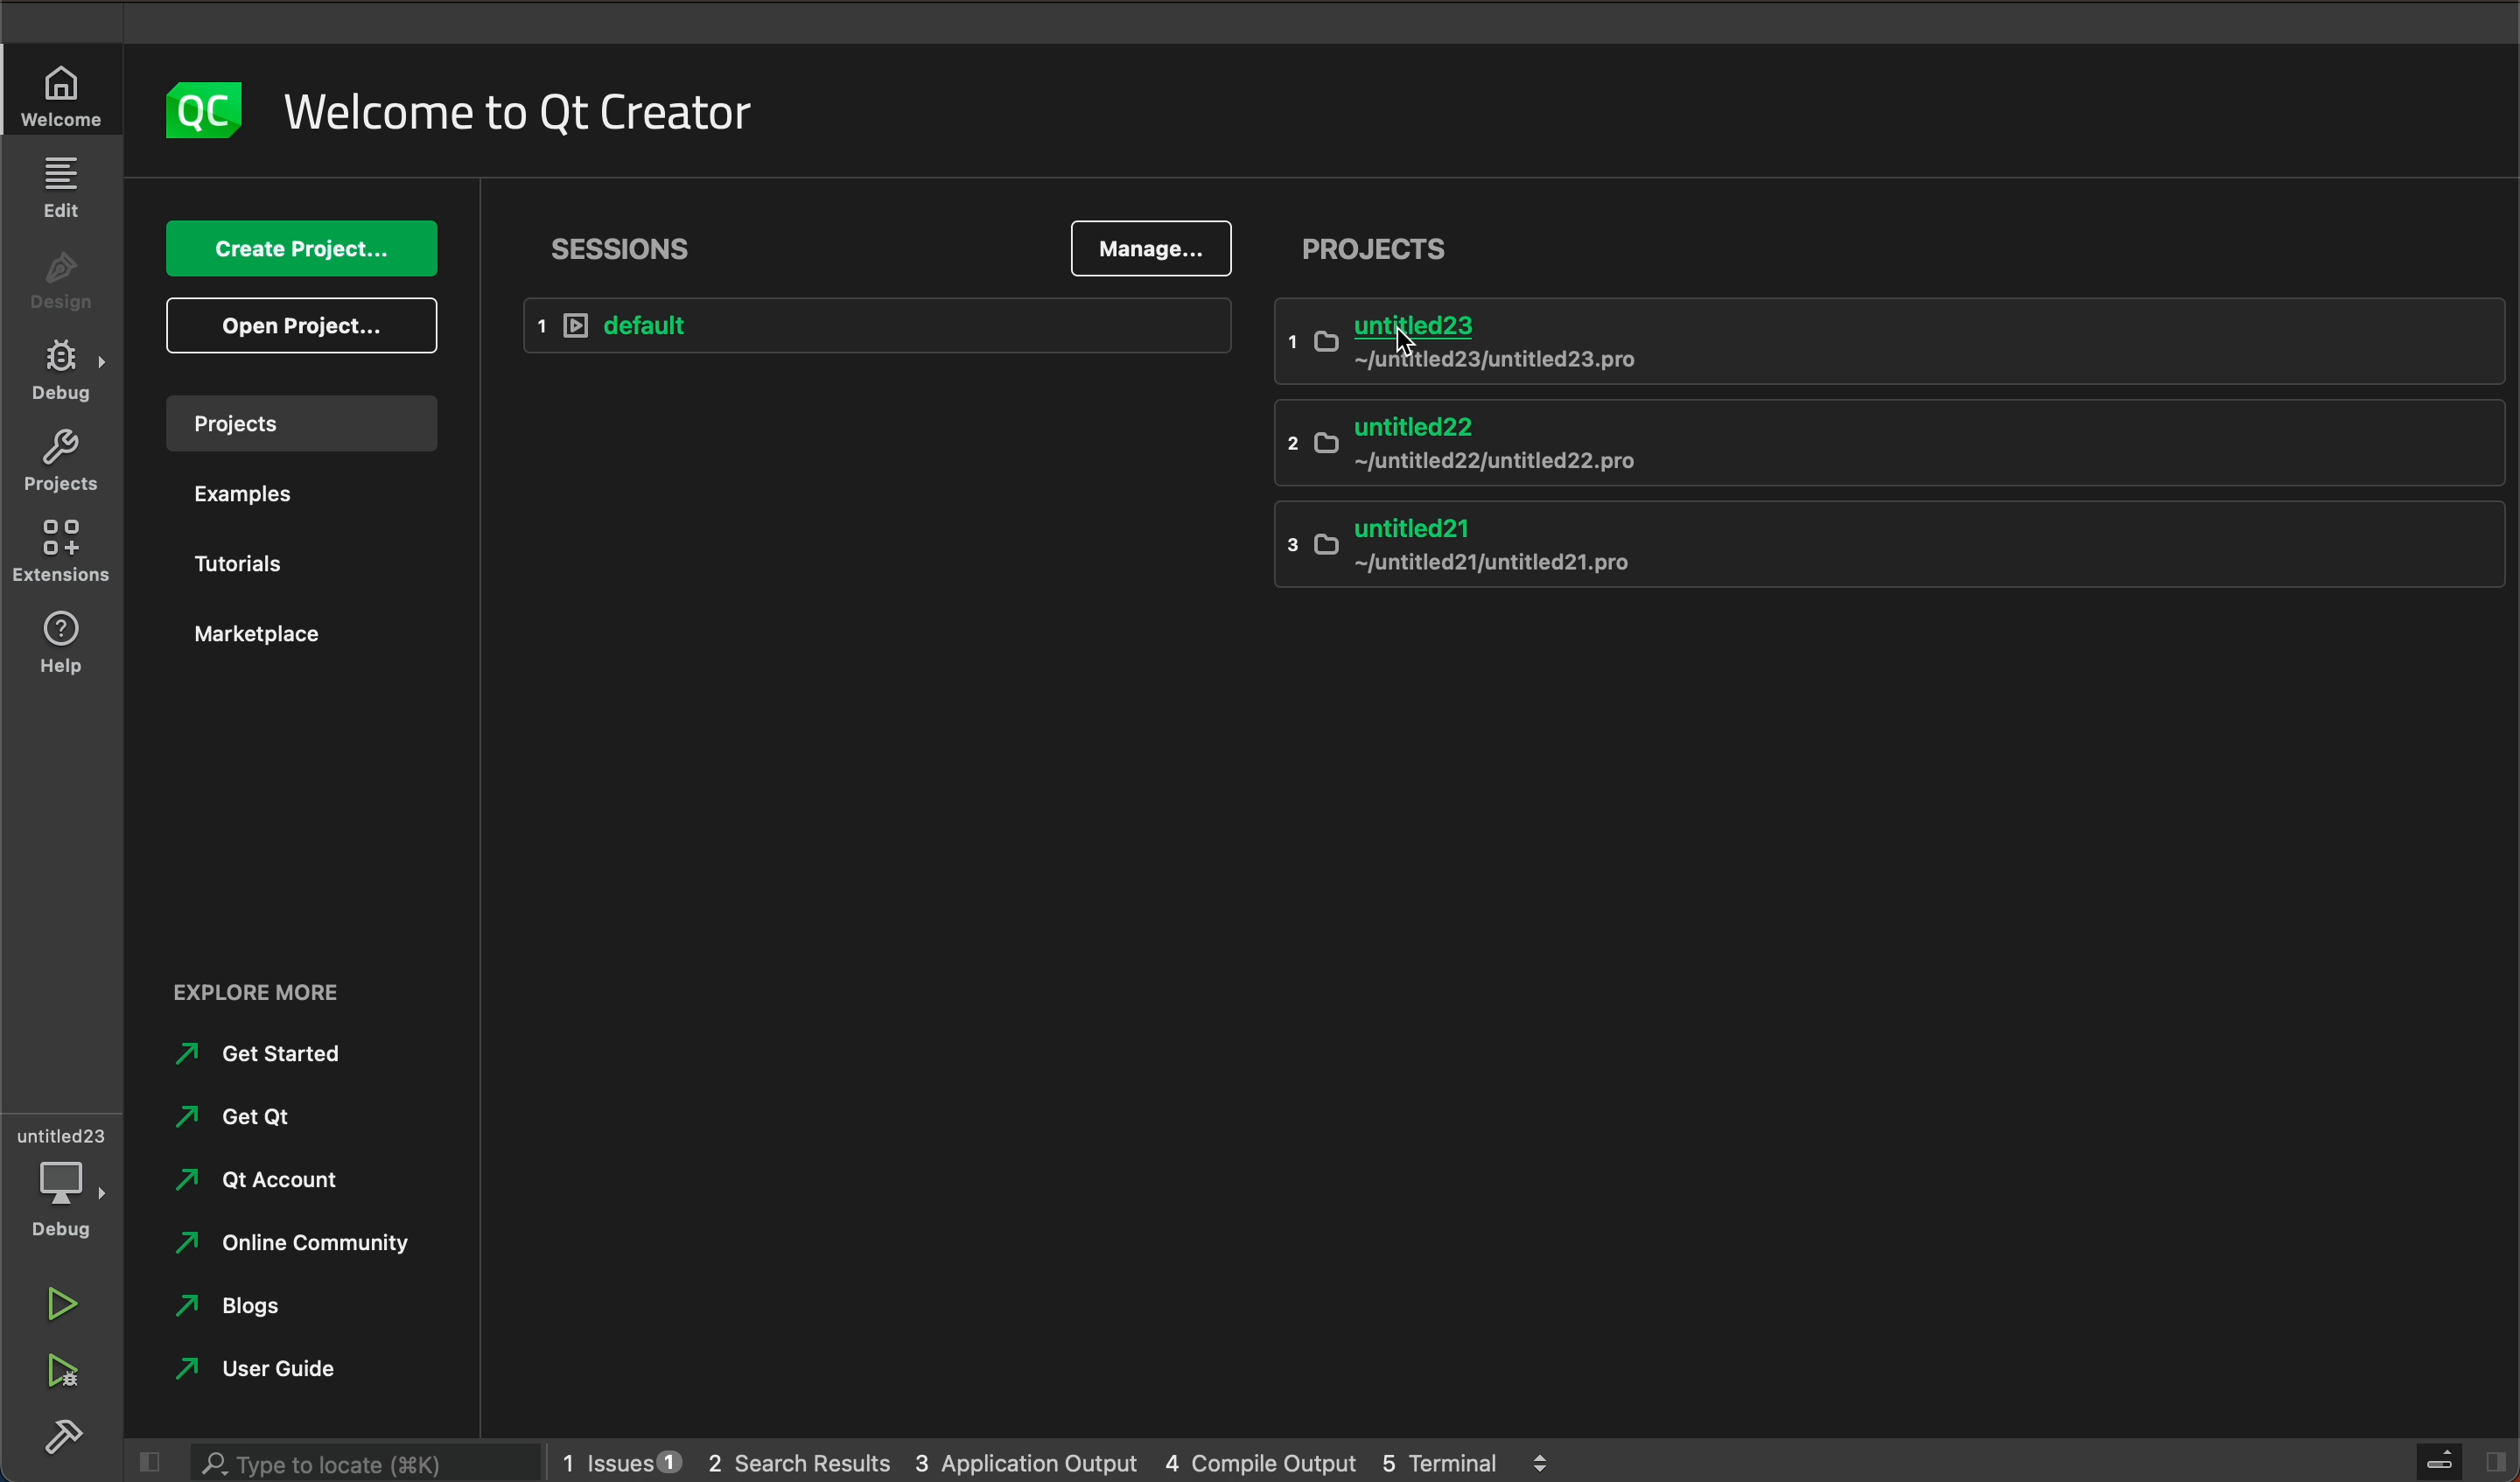 The height and width of the screenshot is (1482, 2520). What do you see at coordinates (642, 243) in the screenshot?
I see `sessions` at bounding box center [642, 243].